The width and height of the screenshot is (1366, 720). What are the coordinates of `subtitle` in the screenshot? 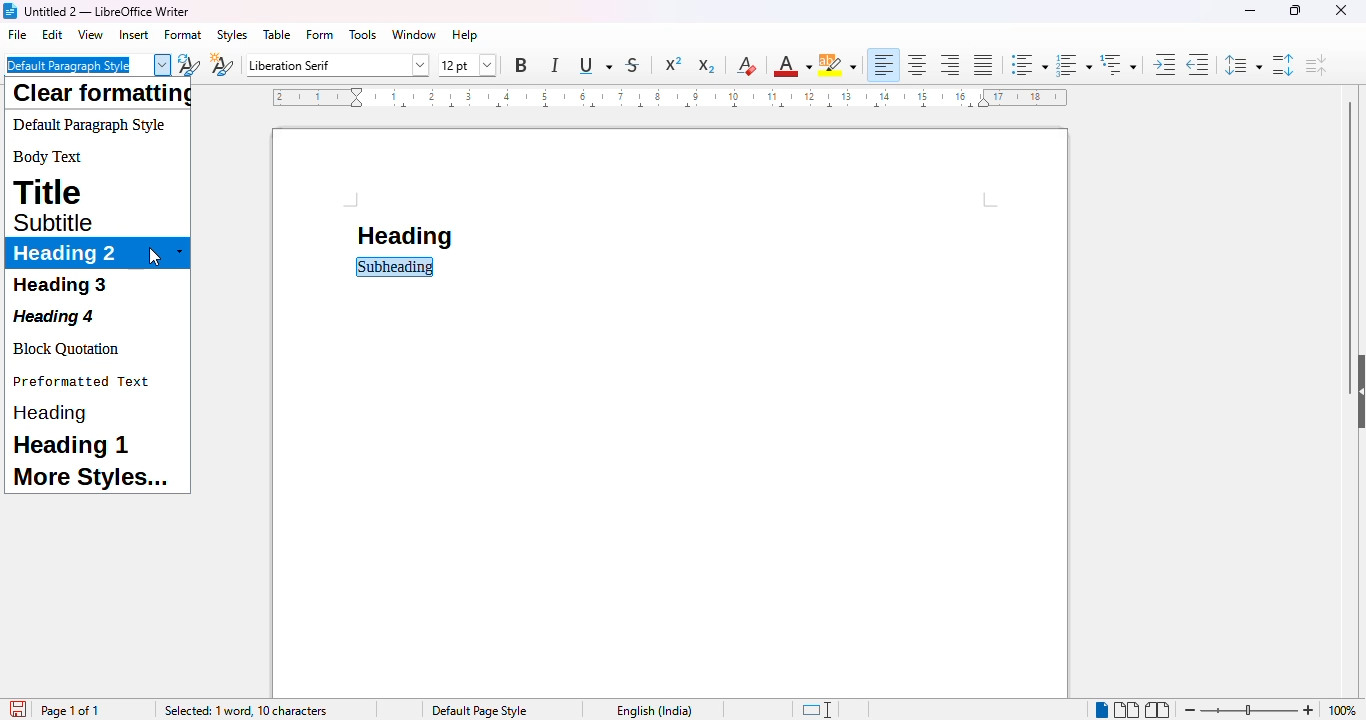 It's located at (55, 223).